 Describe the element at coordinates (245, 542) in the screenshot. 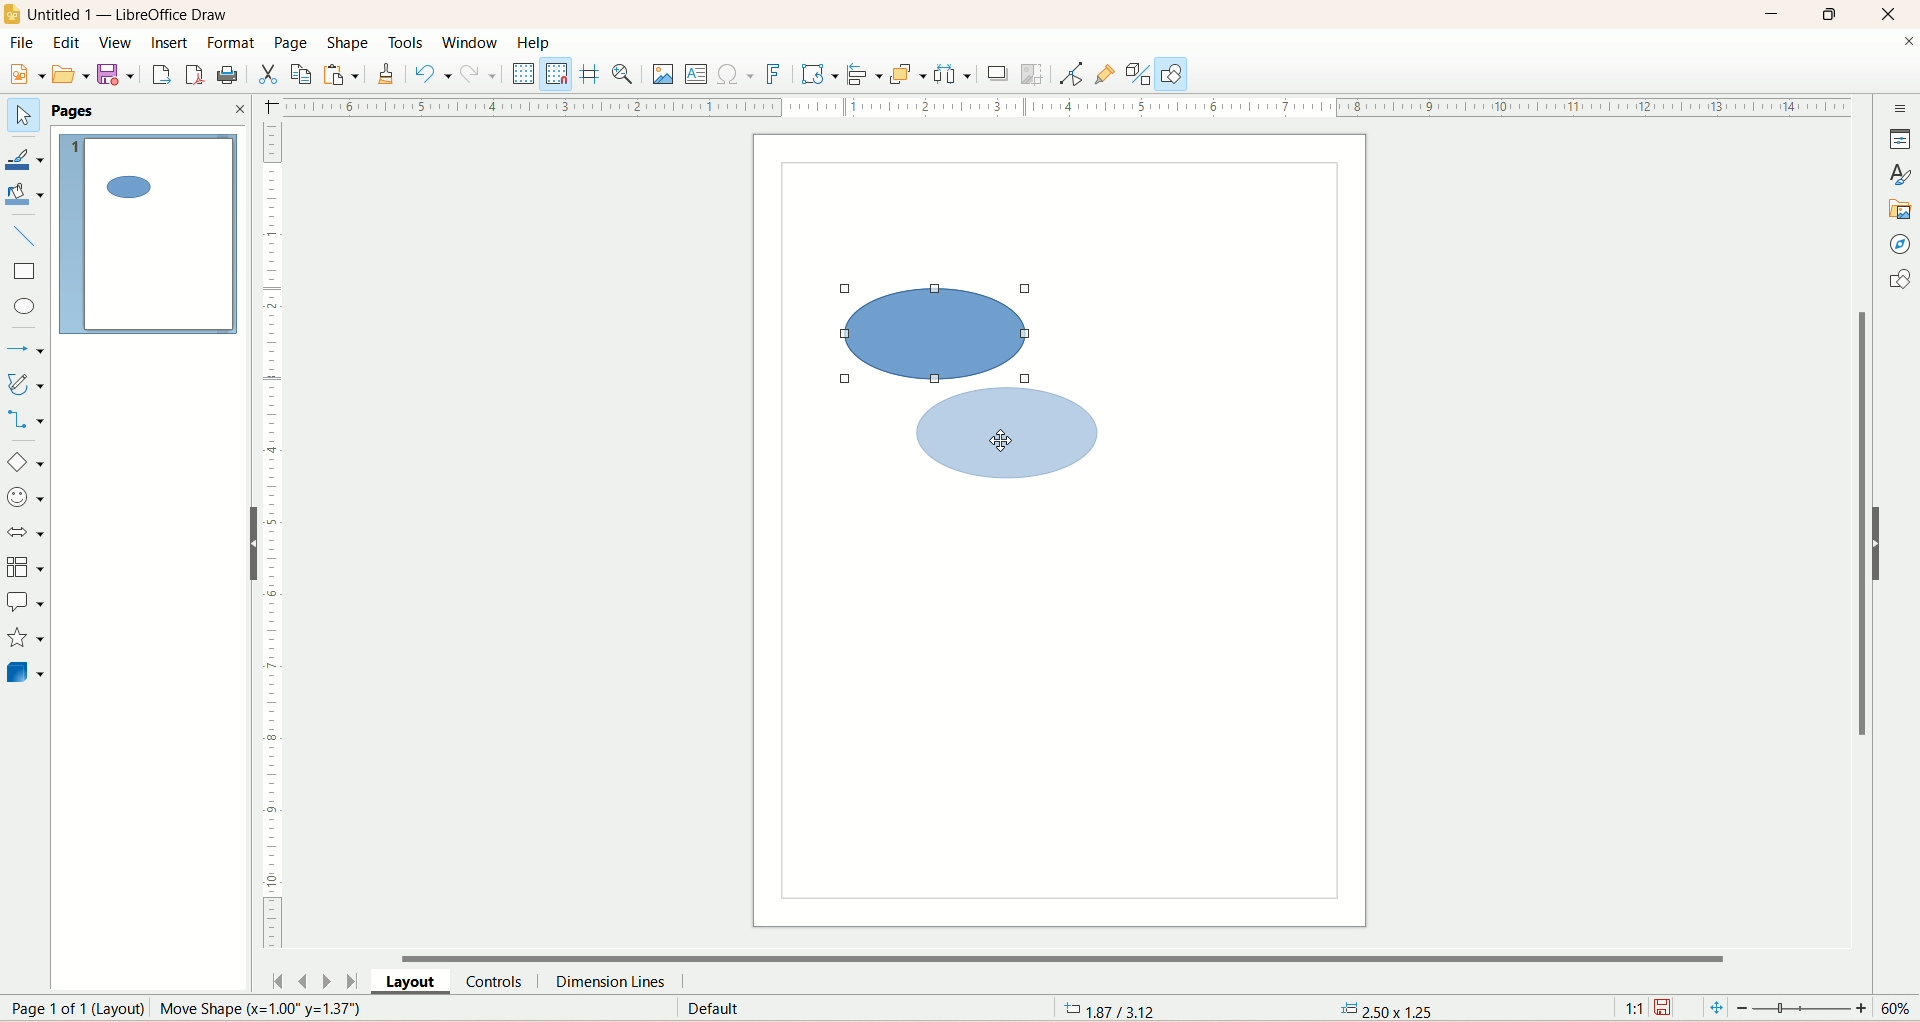

I see `hide` at that location.